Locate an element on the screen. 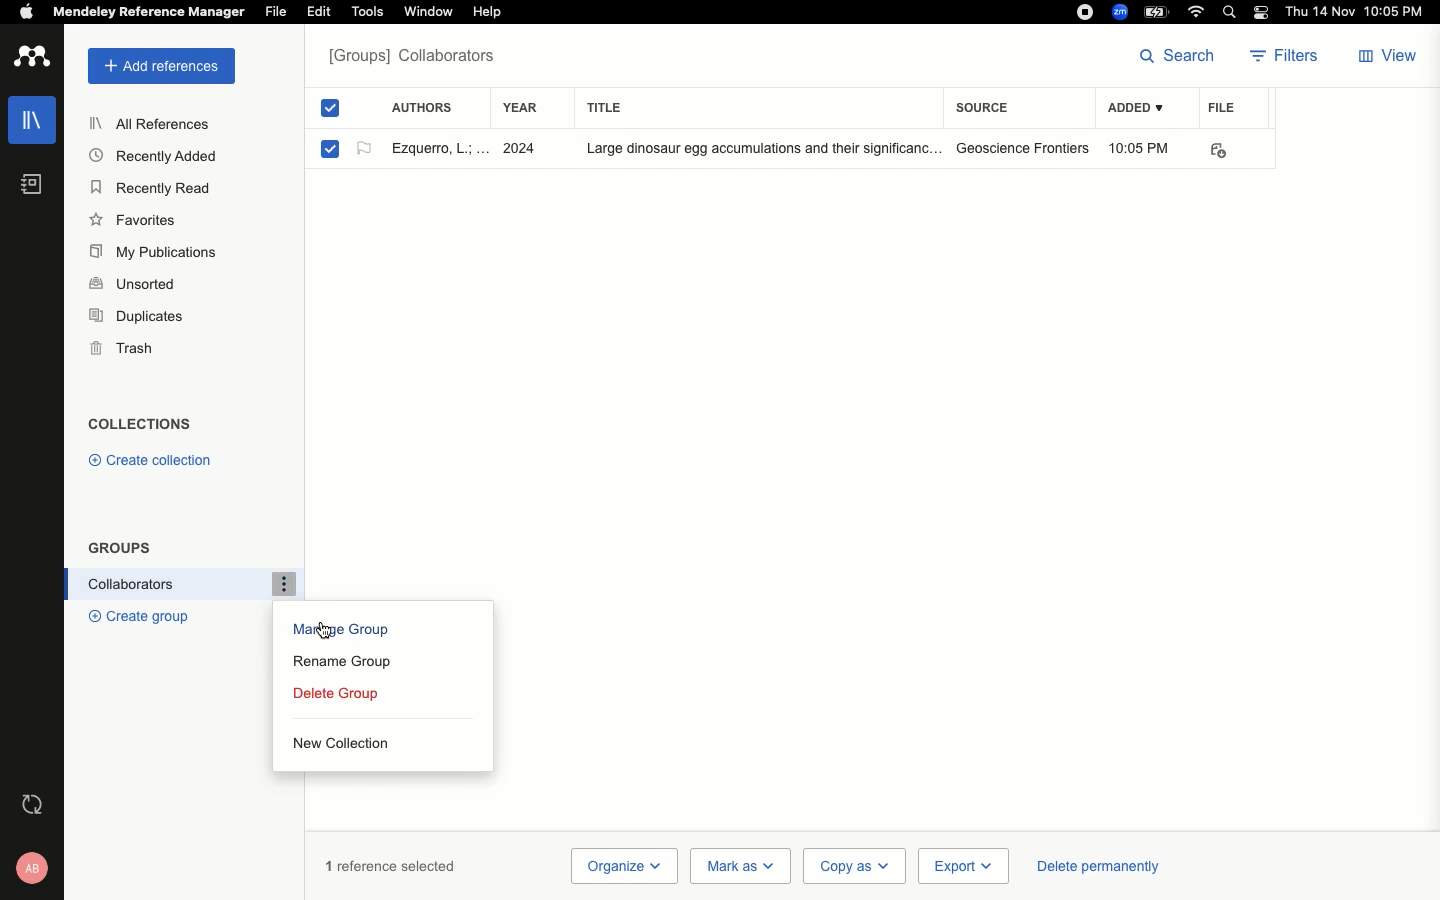 Image resolution: width=1440 pixels, height=900 pixels. Filters is located at coordinates (1290, 57).